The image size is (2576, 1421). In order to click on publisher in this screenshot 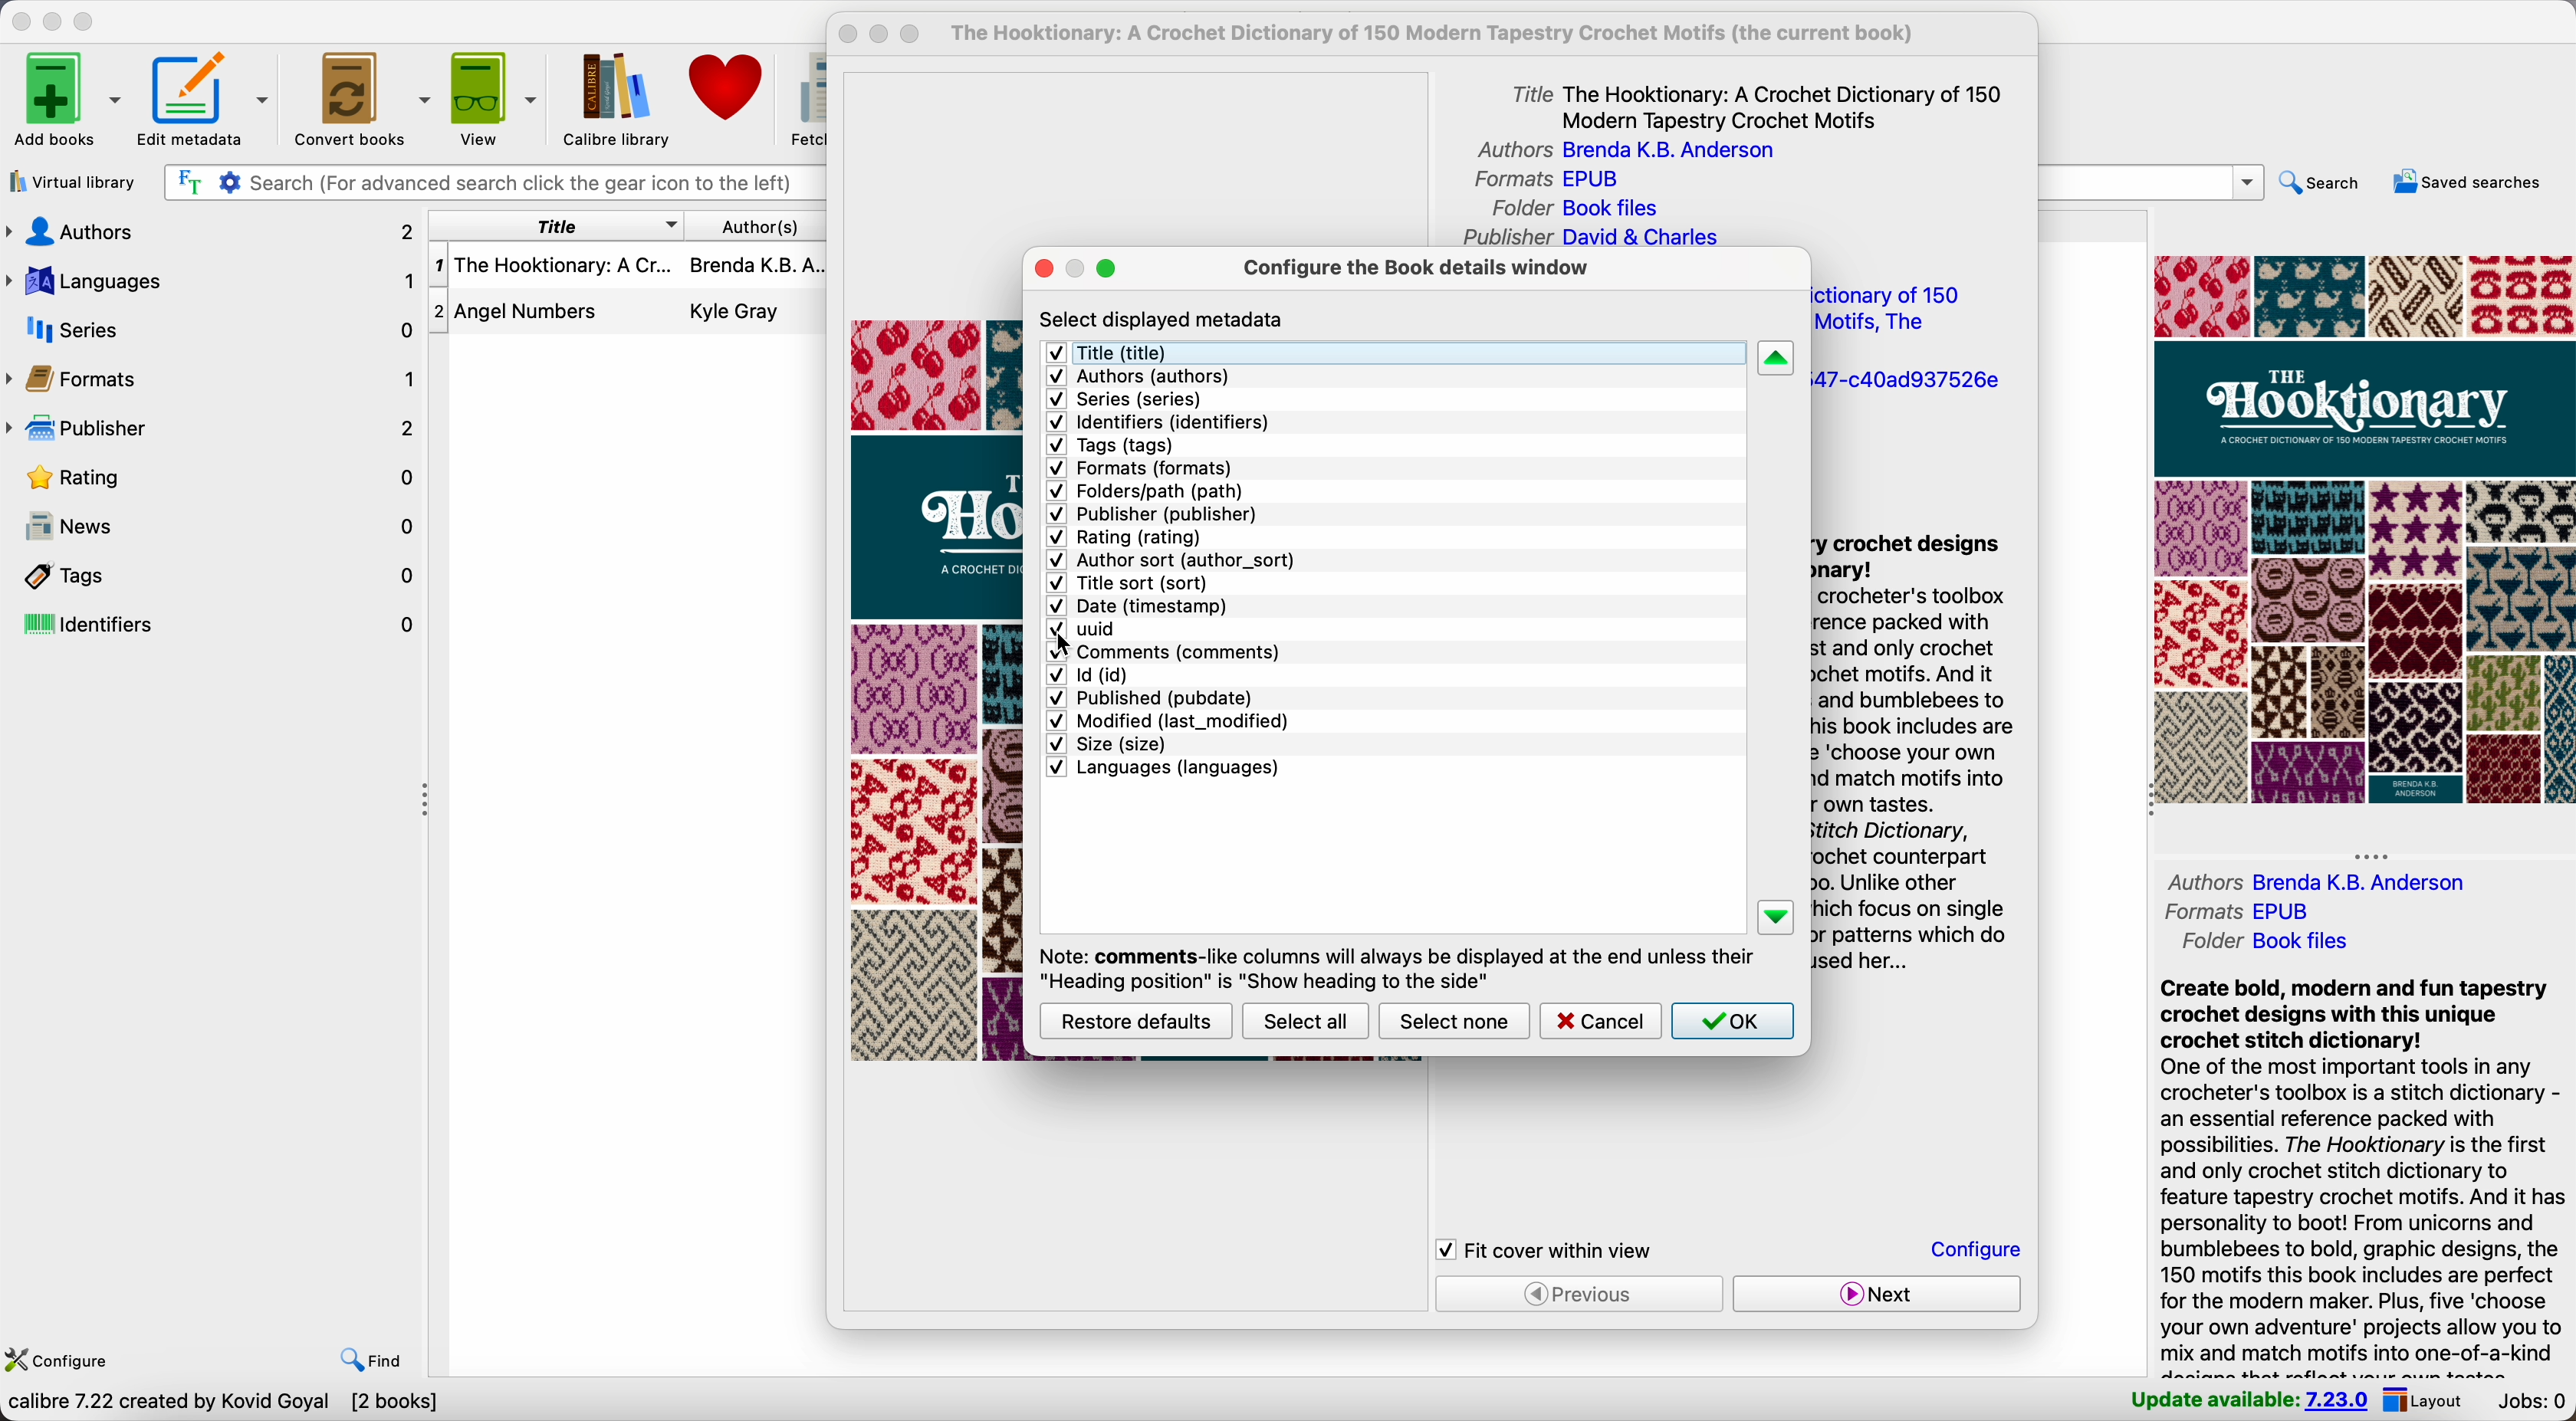, I will do `click(214, 429)`.